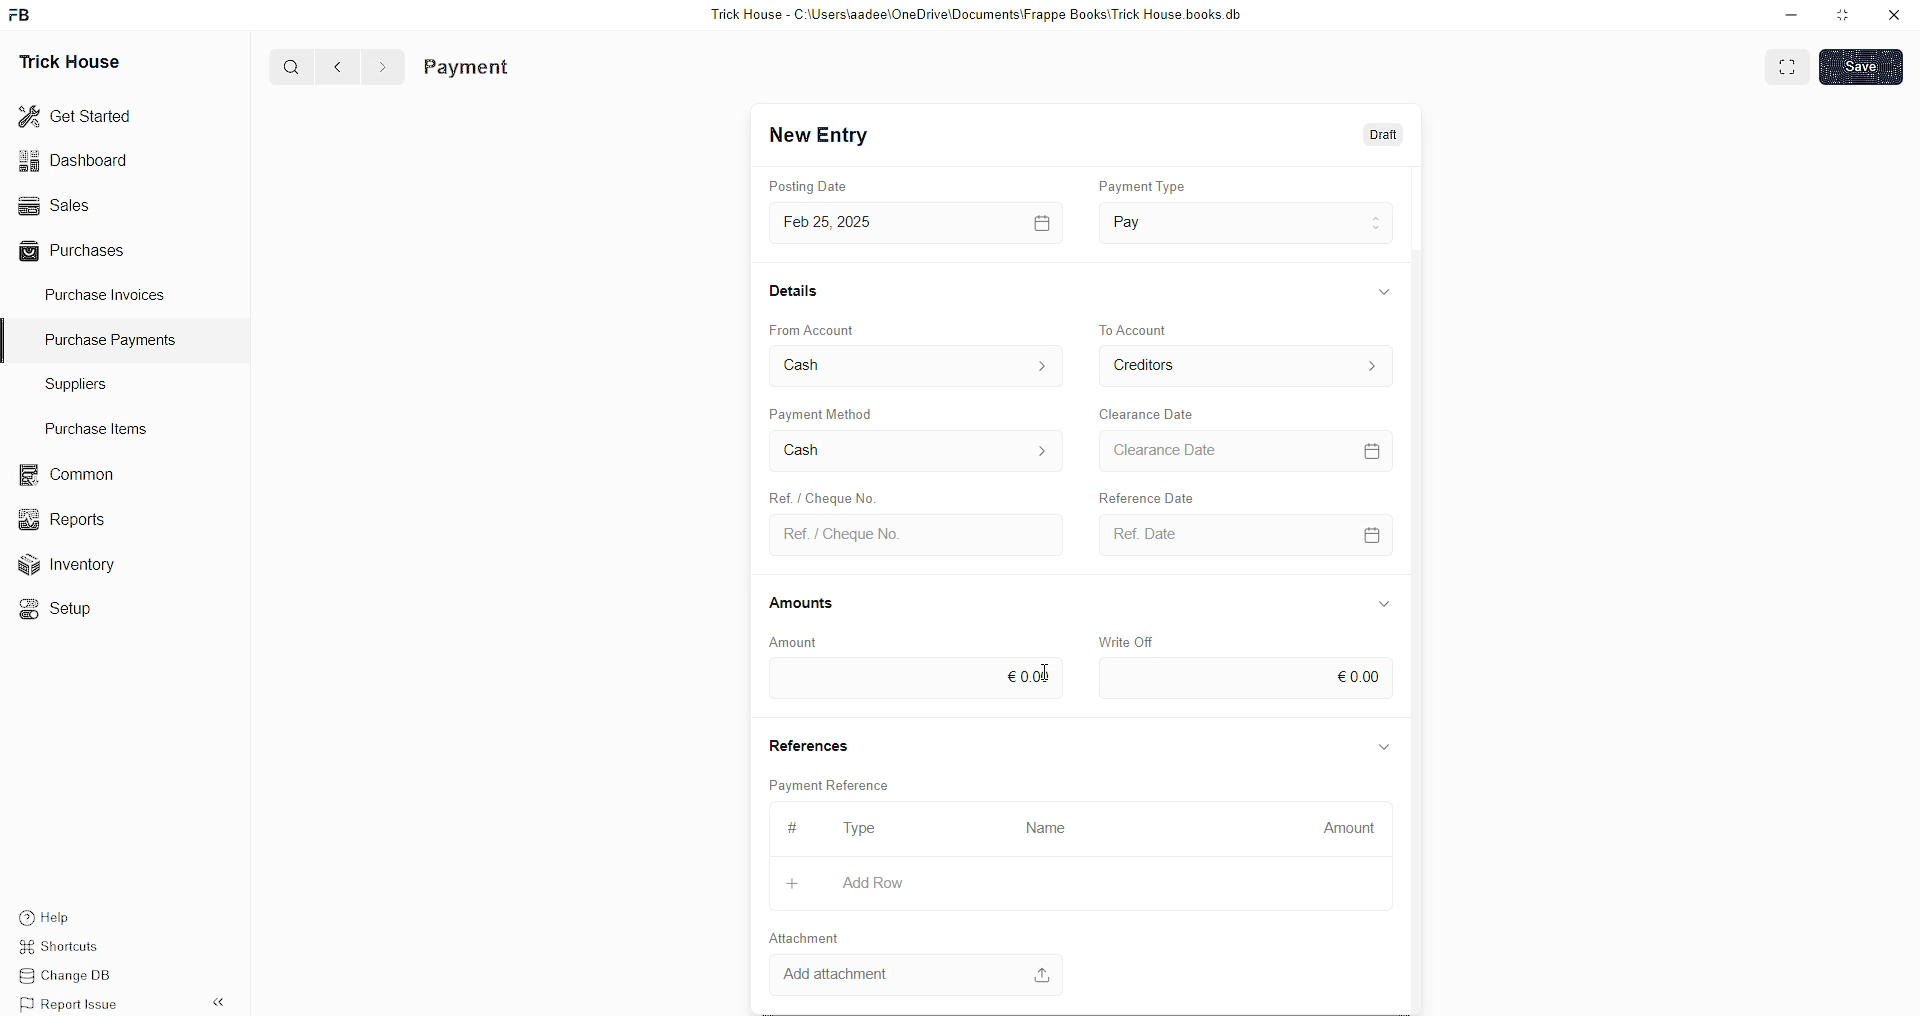 Image resolution: width=1920 pixels, height=1016 pixels. Describe the element at coordinates (63, 60) in the screenshot. I see `Trick House` at that location.